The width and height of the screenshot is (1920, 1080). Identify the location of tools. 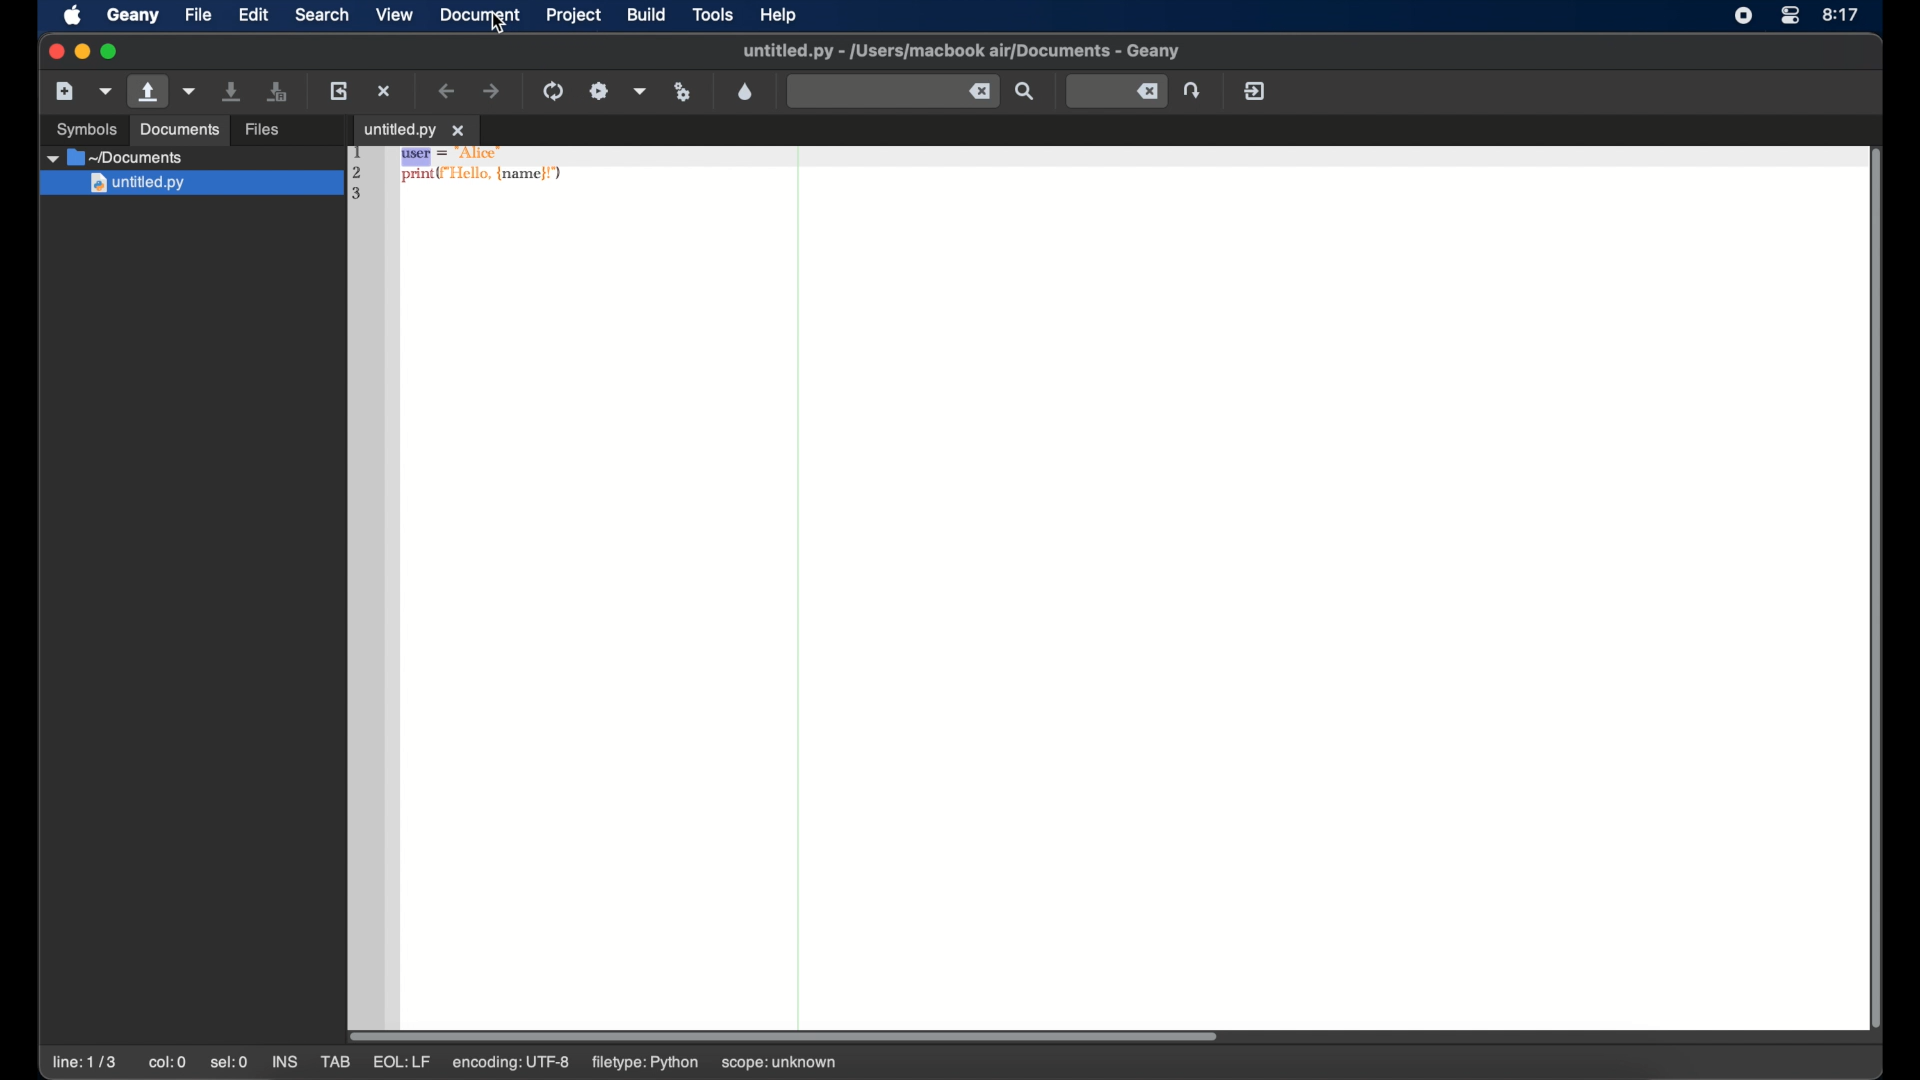
(714, 13).